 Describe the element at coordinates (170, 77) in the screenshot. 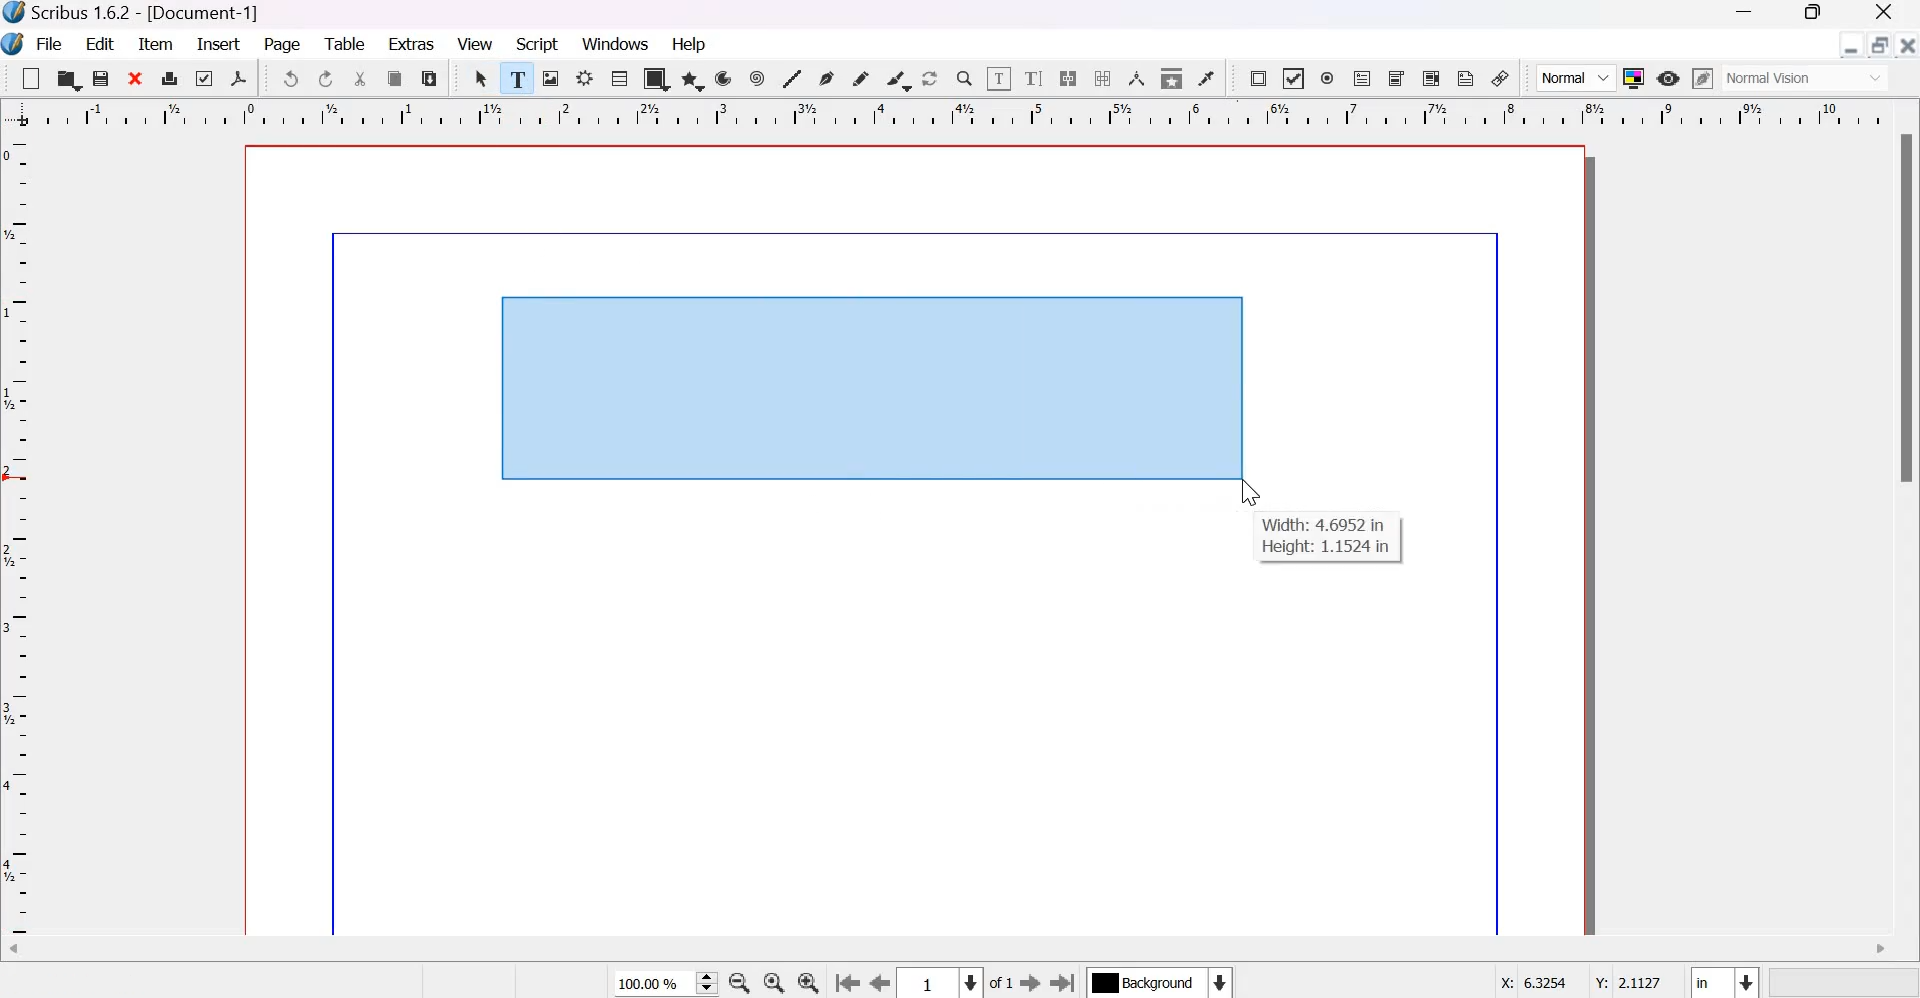

I see `print` at that location.